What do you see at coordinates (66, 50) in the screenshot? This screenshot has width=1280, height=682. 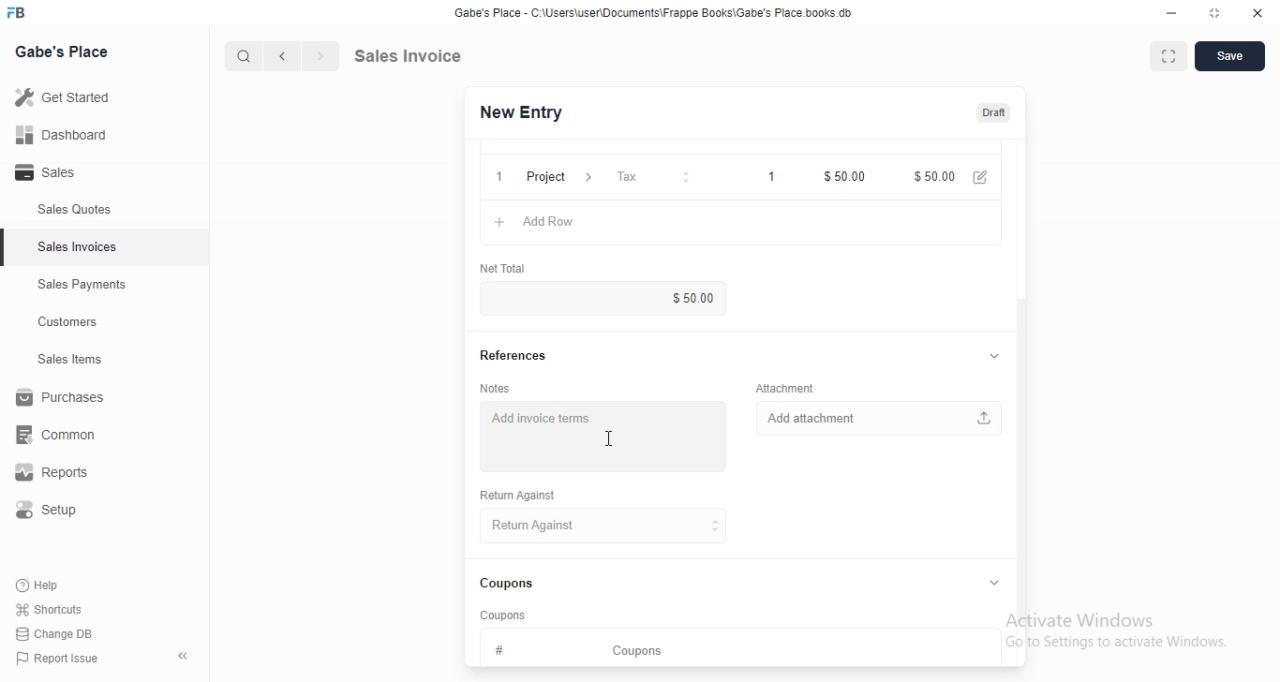 I see `Gabe's Place` at bounding box center [66, 50].